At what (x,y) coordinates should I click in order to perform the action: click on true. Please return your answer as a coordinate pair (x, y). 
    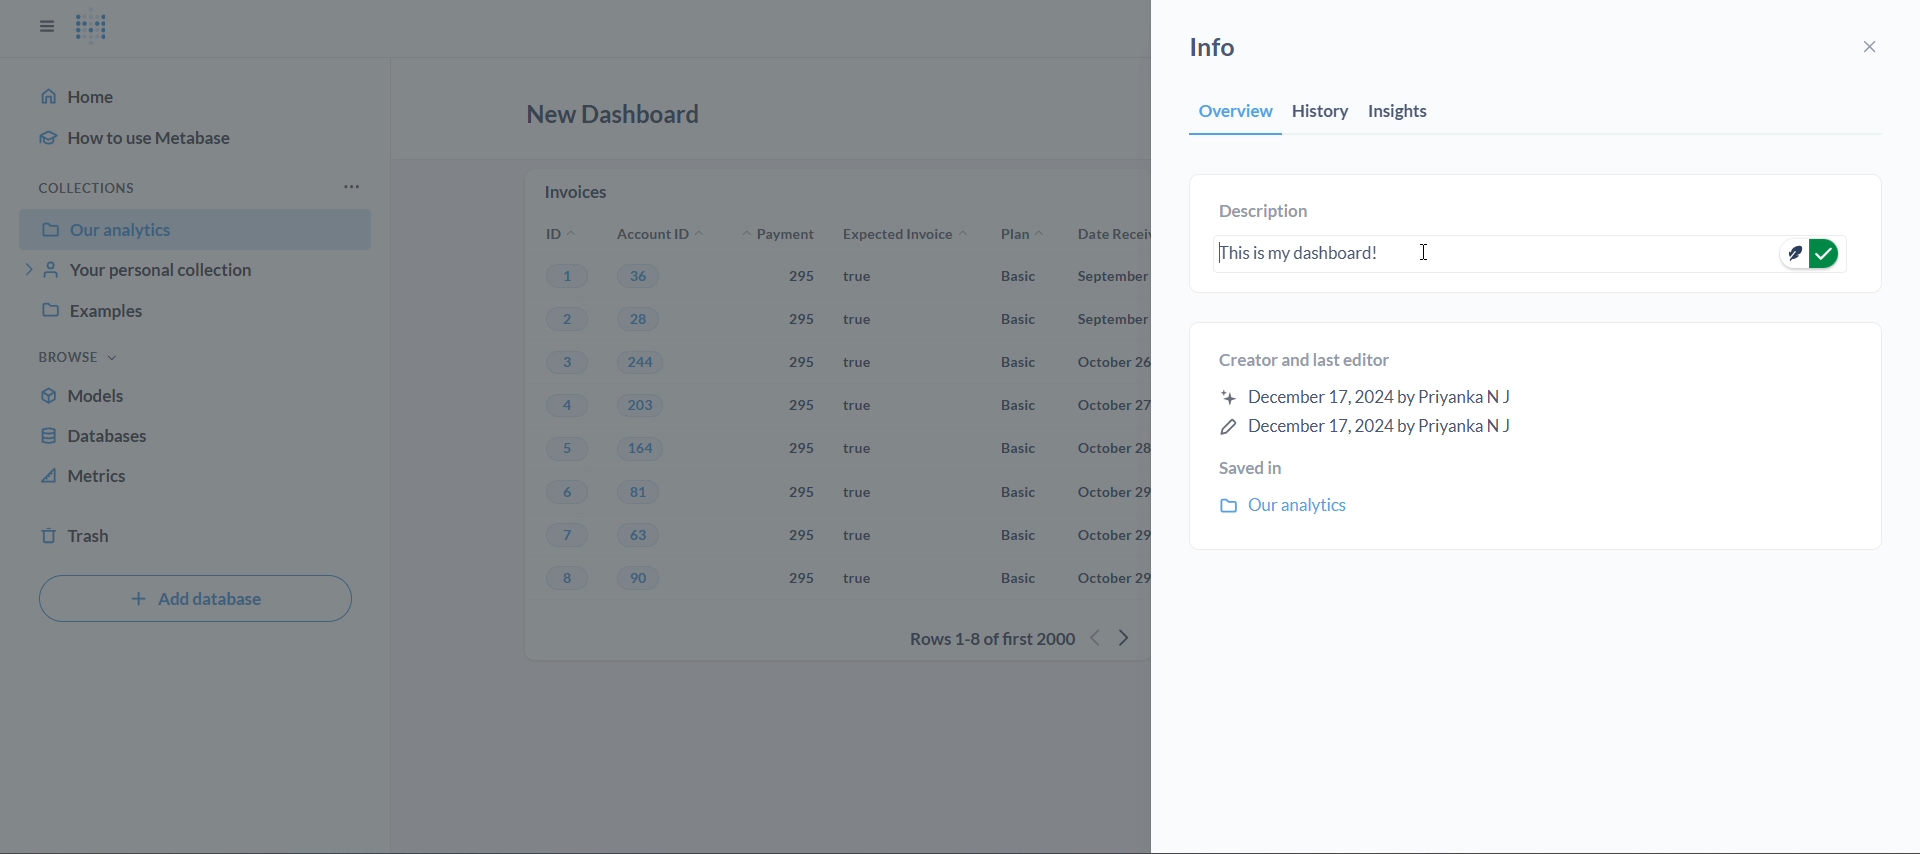
    Looking at the image, I should click on (855, 577).